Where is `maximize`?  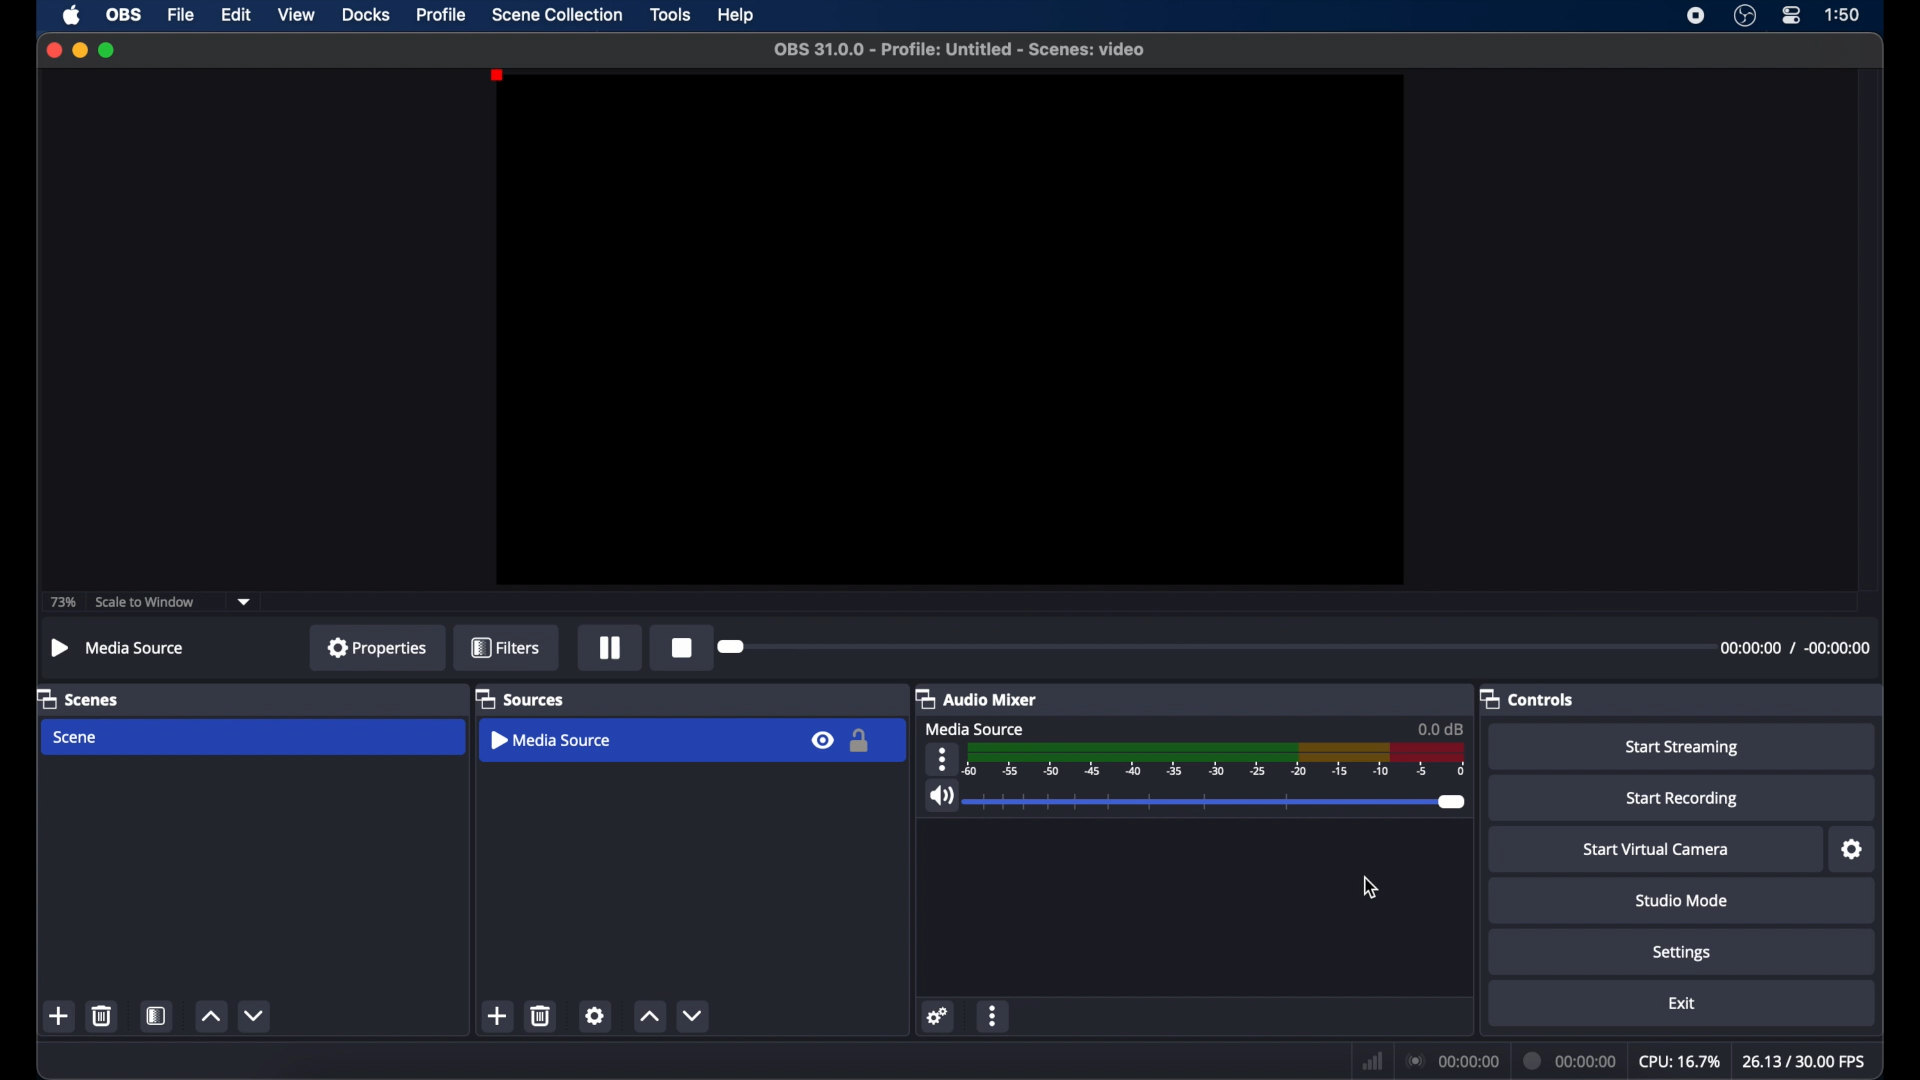
maximize is located at coordinates (110, 50).